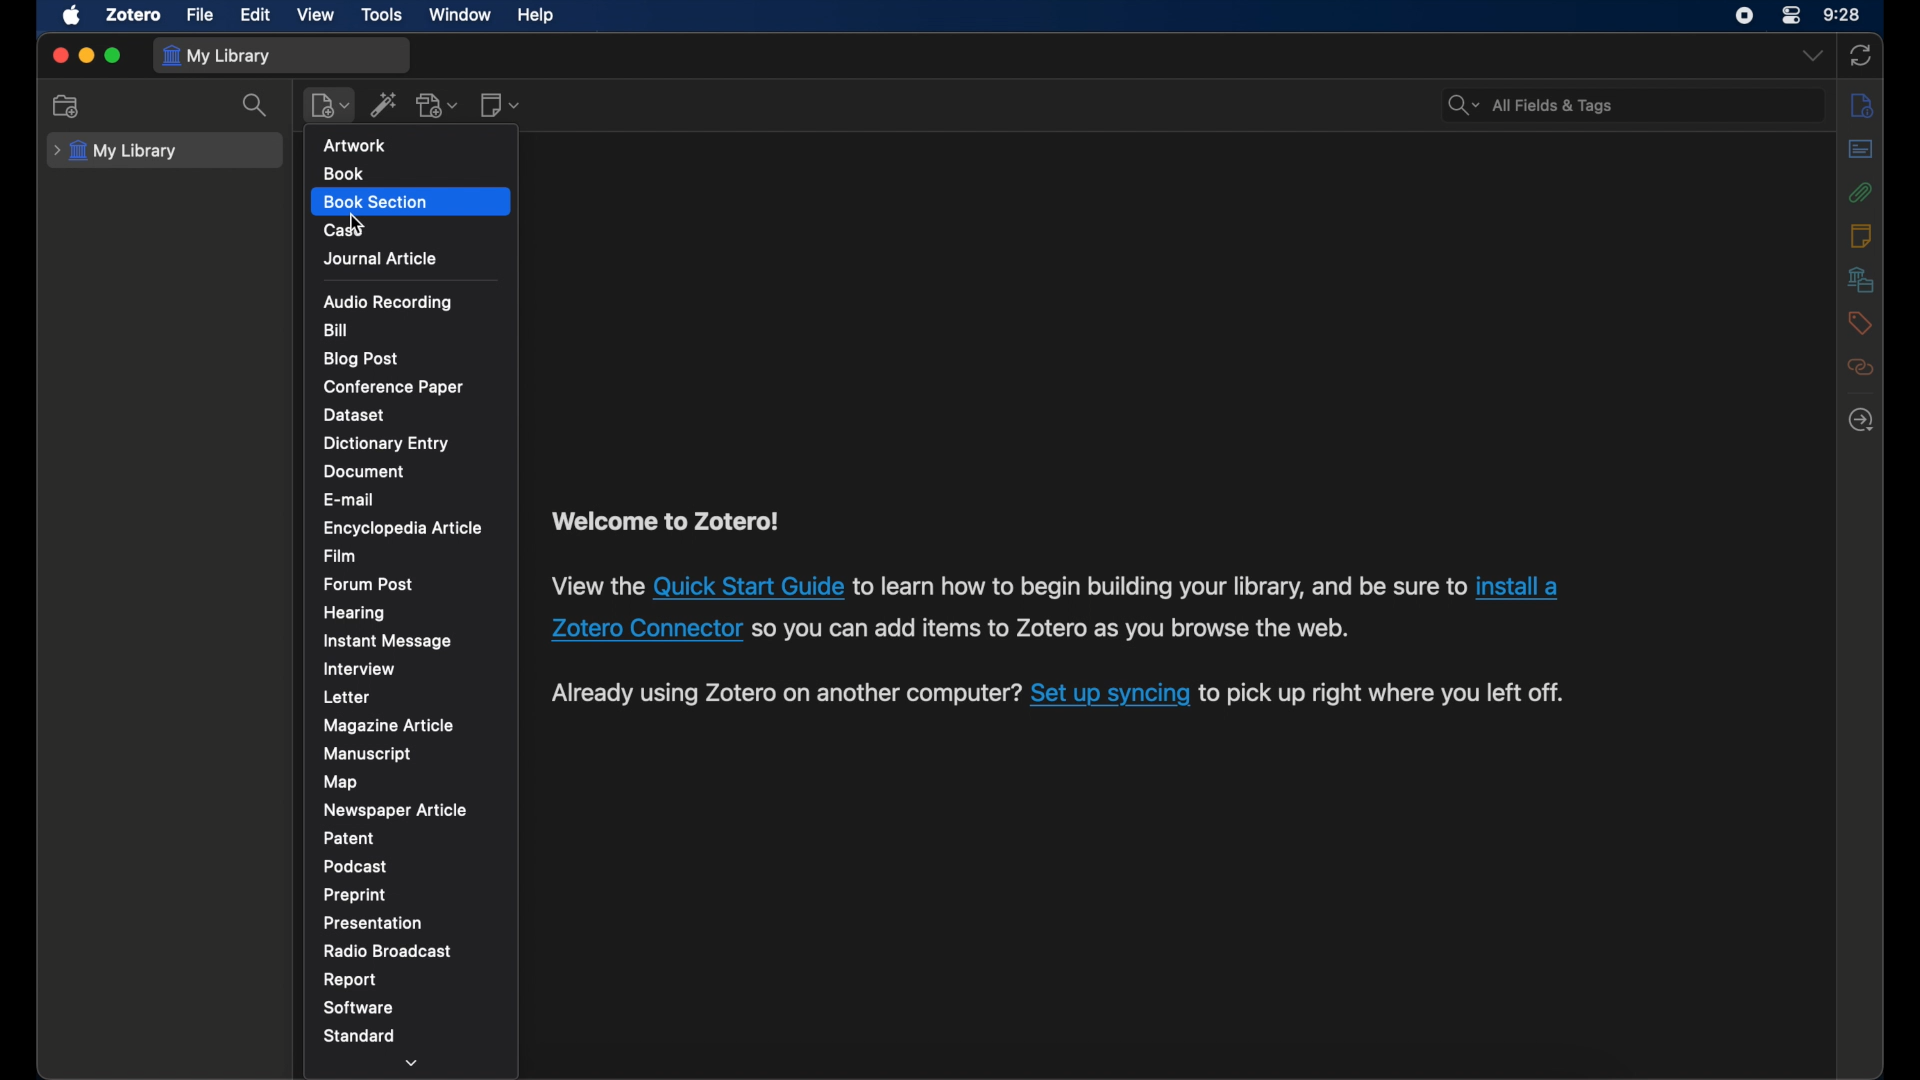  I want to click on sync, so click(1861, 57).